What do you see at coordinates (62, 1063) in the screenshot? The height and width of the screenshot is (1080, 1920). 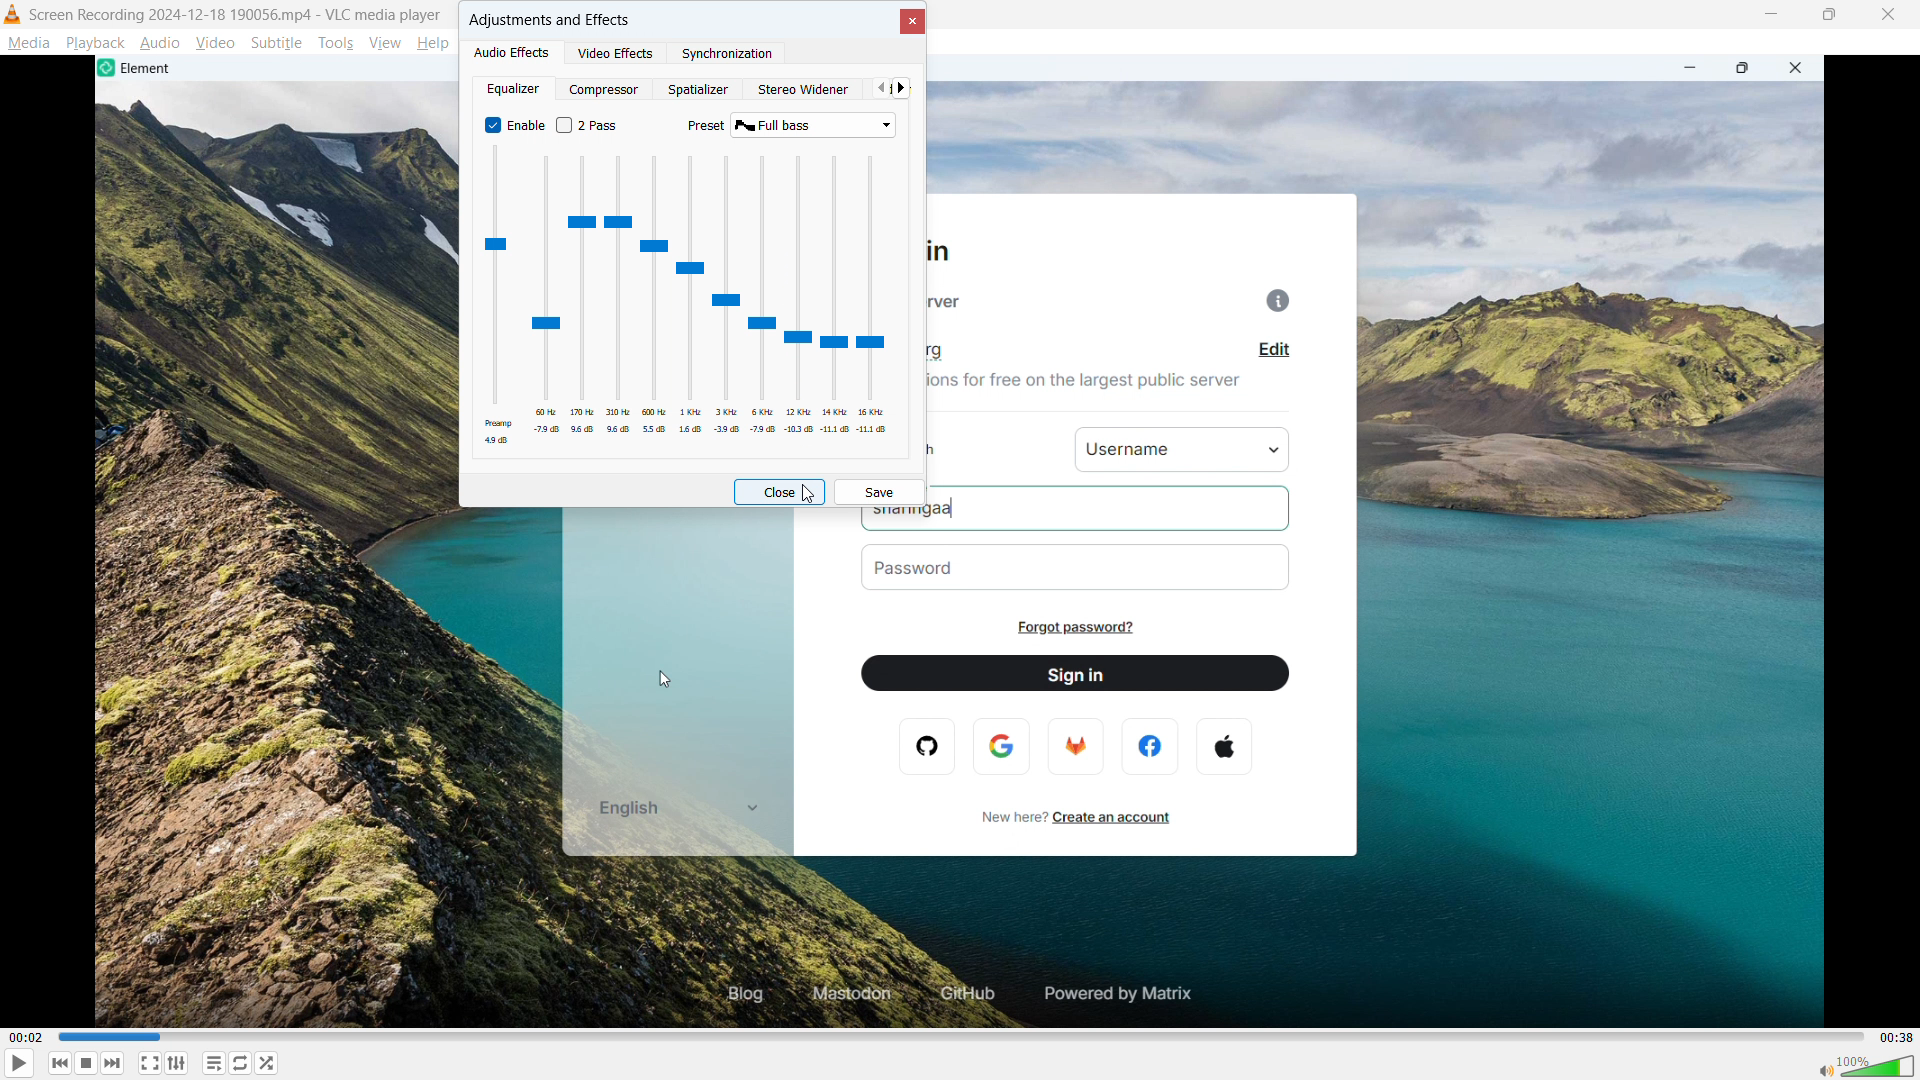 I see `Backward` at bounding box center [62, 1063].